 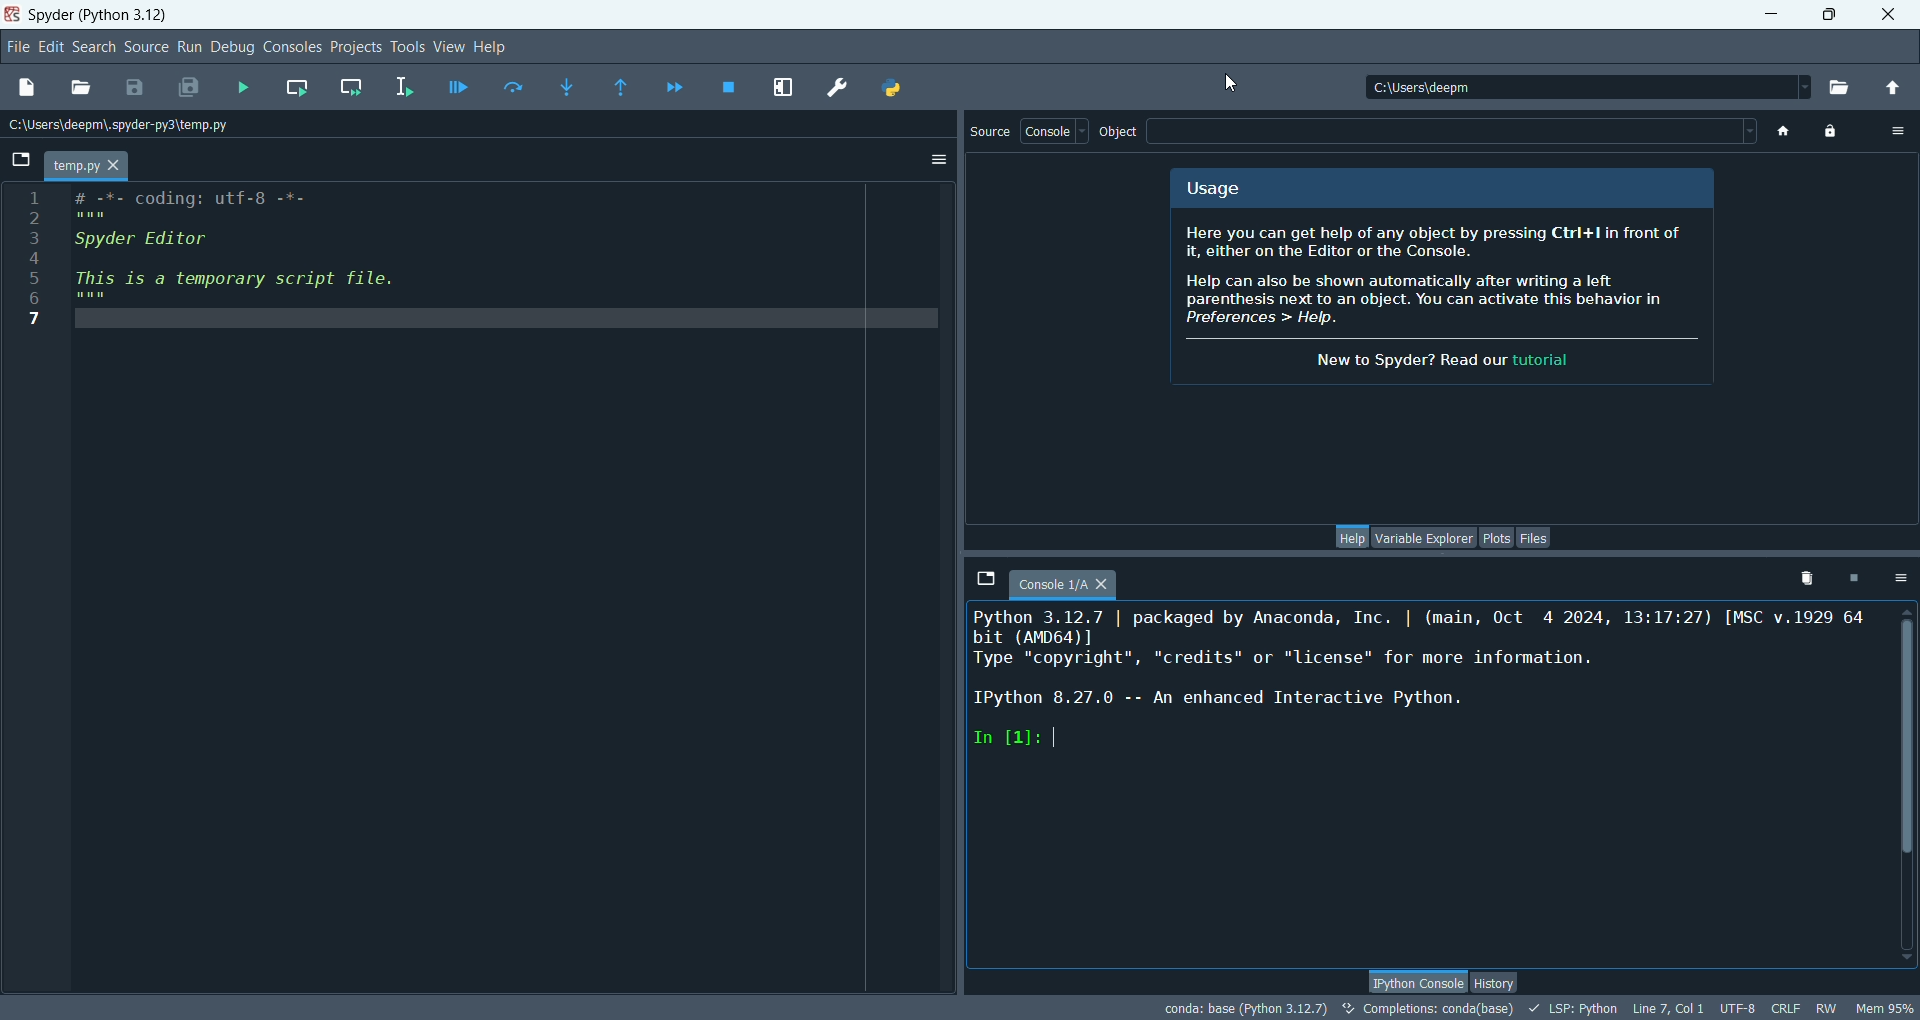 What do you see at coordinates (459, 85) in the screenshot?
I see `debug files` at bounding box center [459, 85].